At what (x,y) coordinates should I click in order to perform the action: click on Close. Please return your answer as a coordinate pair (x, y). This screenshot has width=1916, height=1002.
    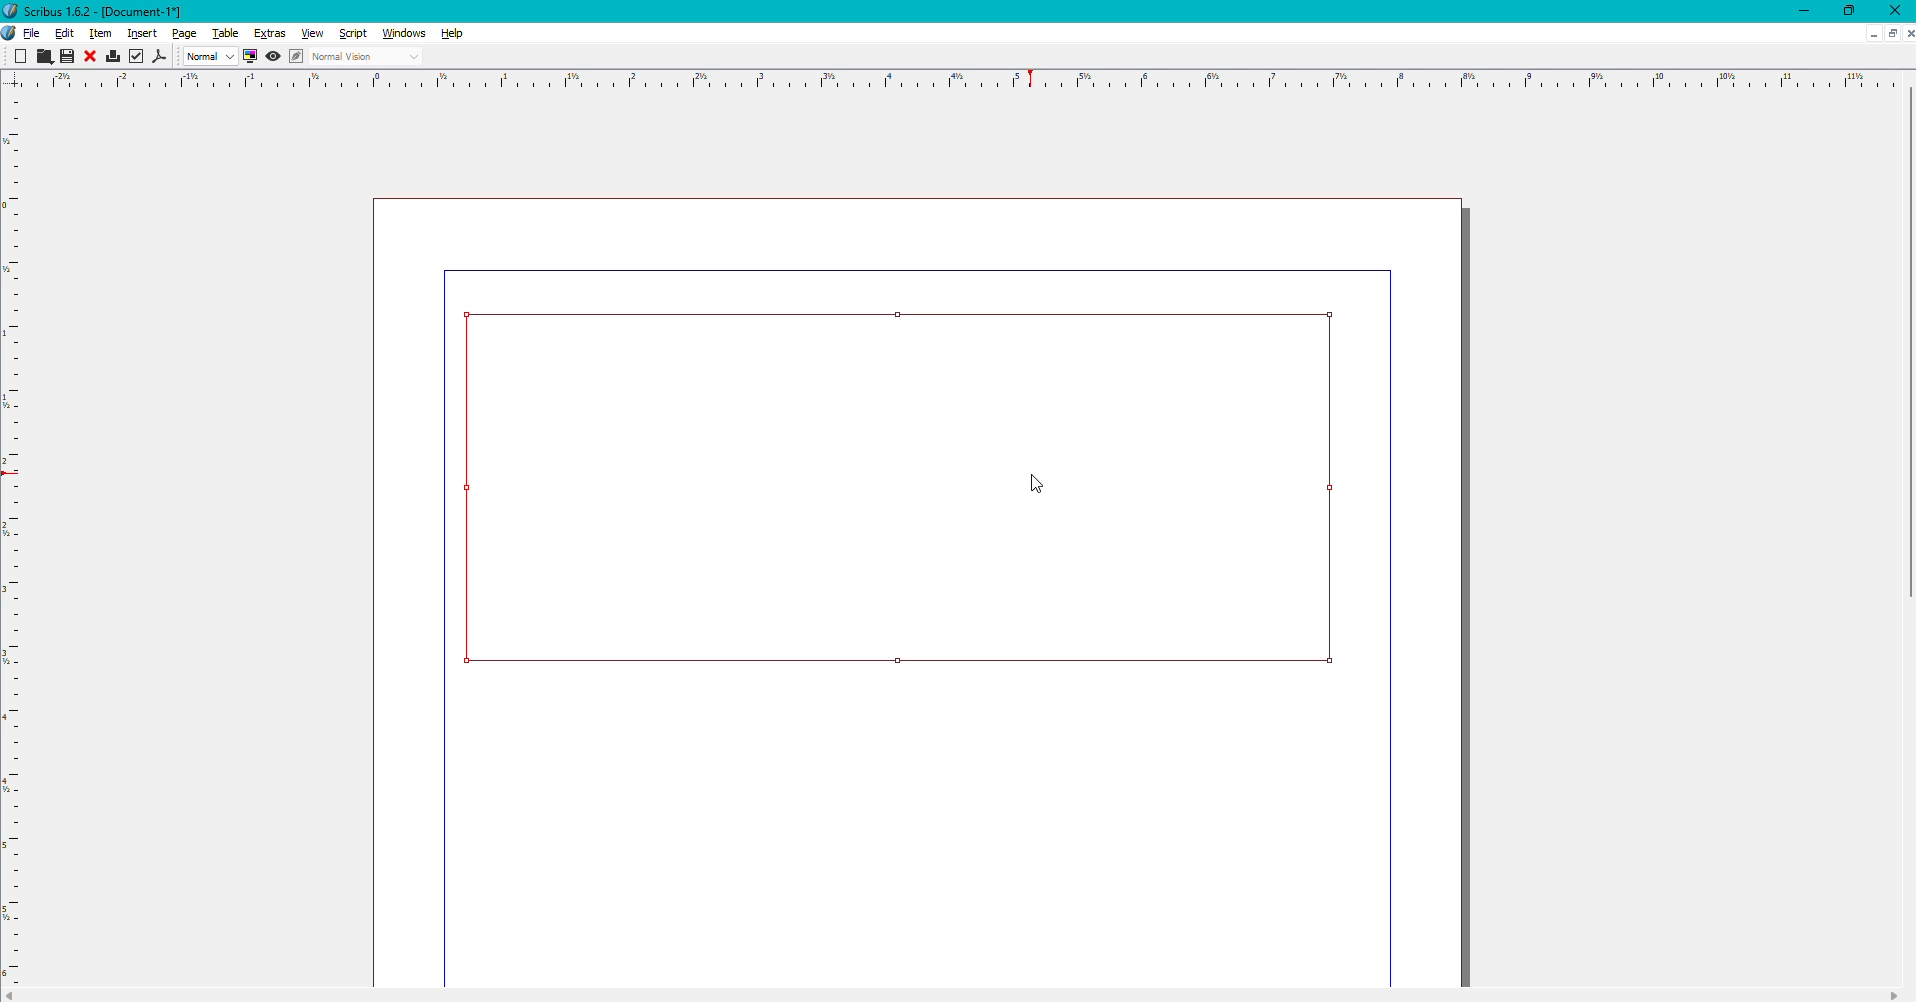
    Looking at the image, I should click on (89, 55).